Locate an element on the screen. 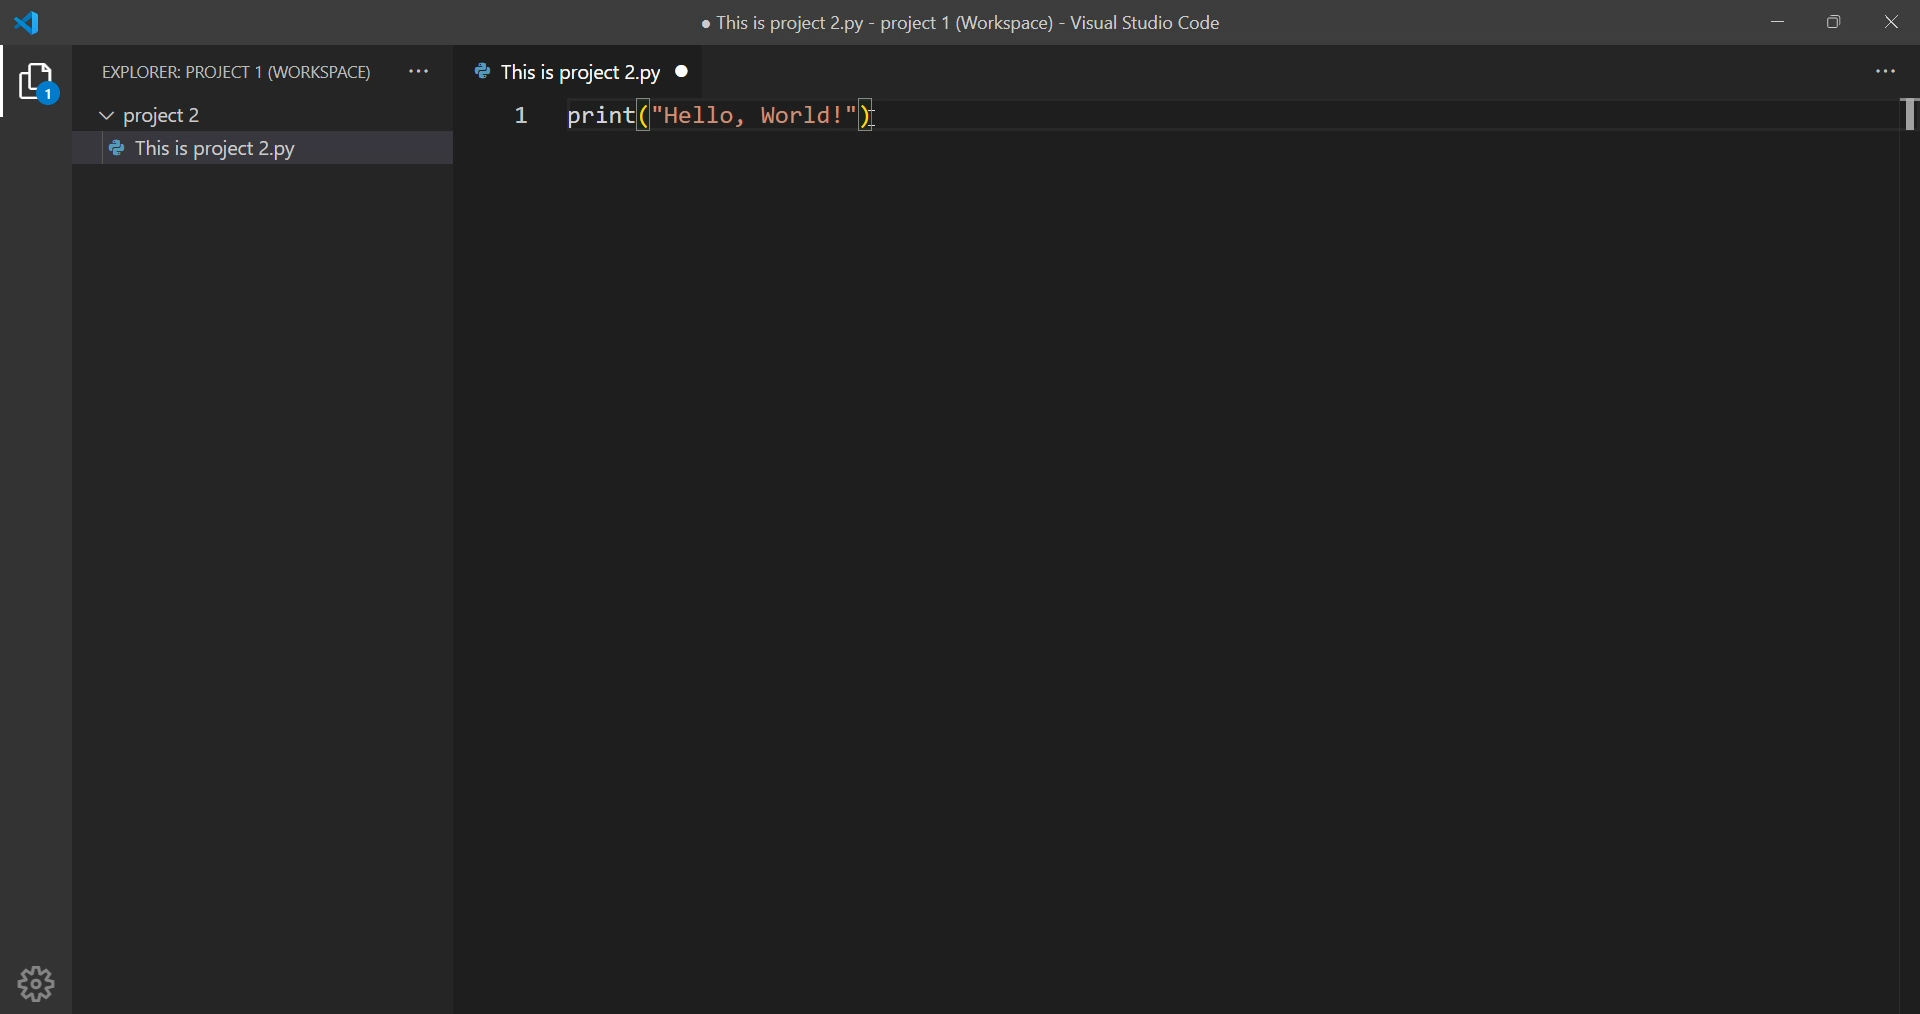 Image resolution: width=1920 pixels, height=1014 pixels. more actions is located at coordinates (1891, 70).